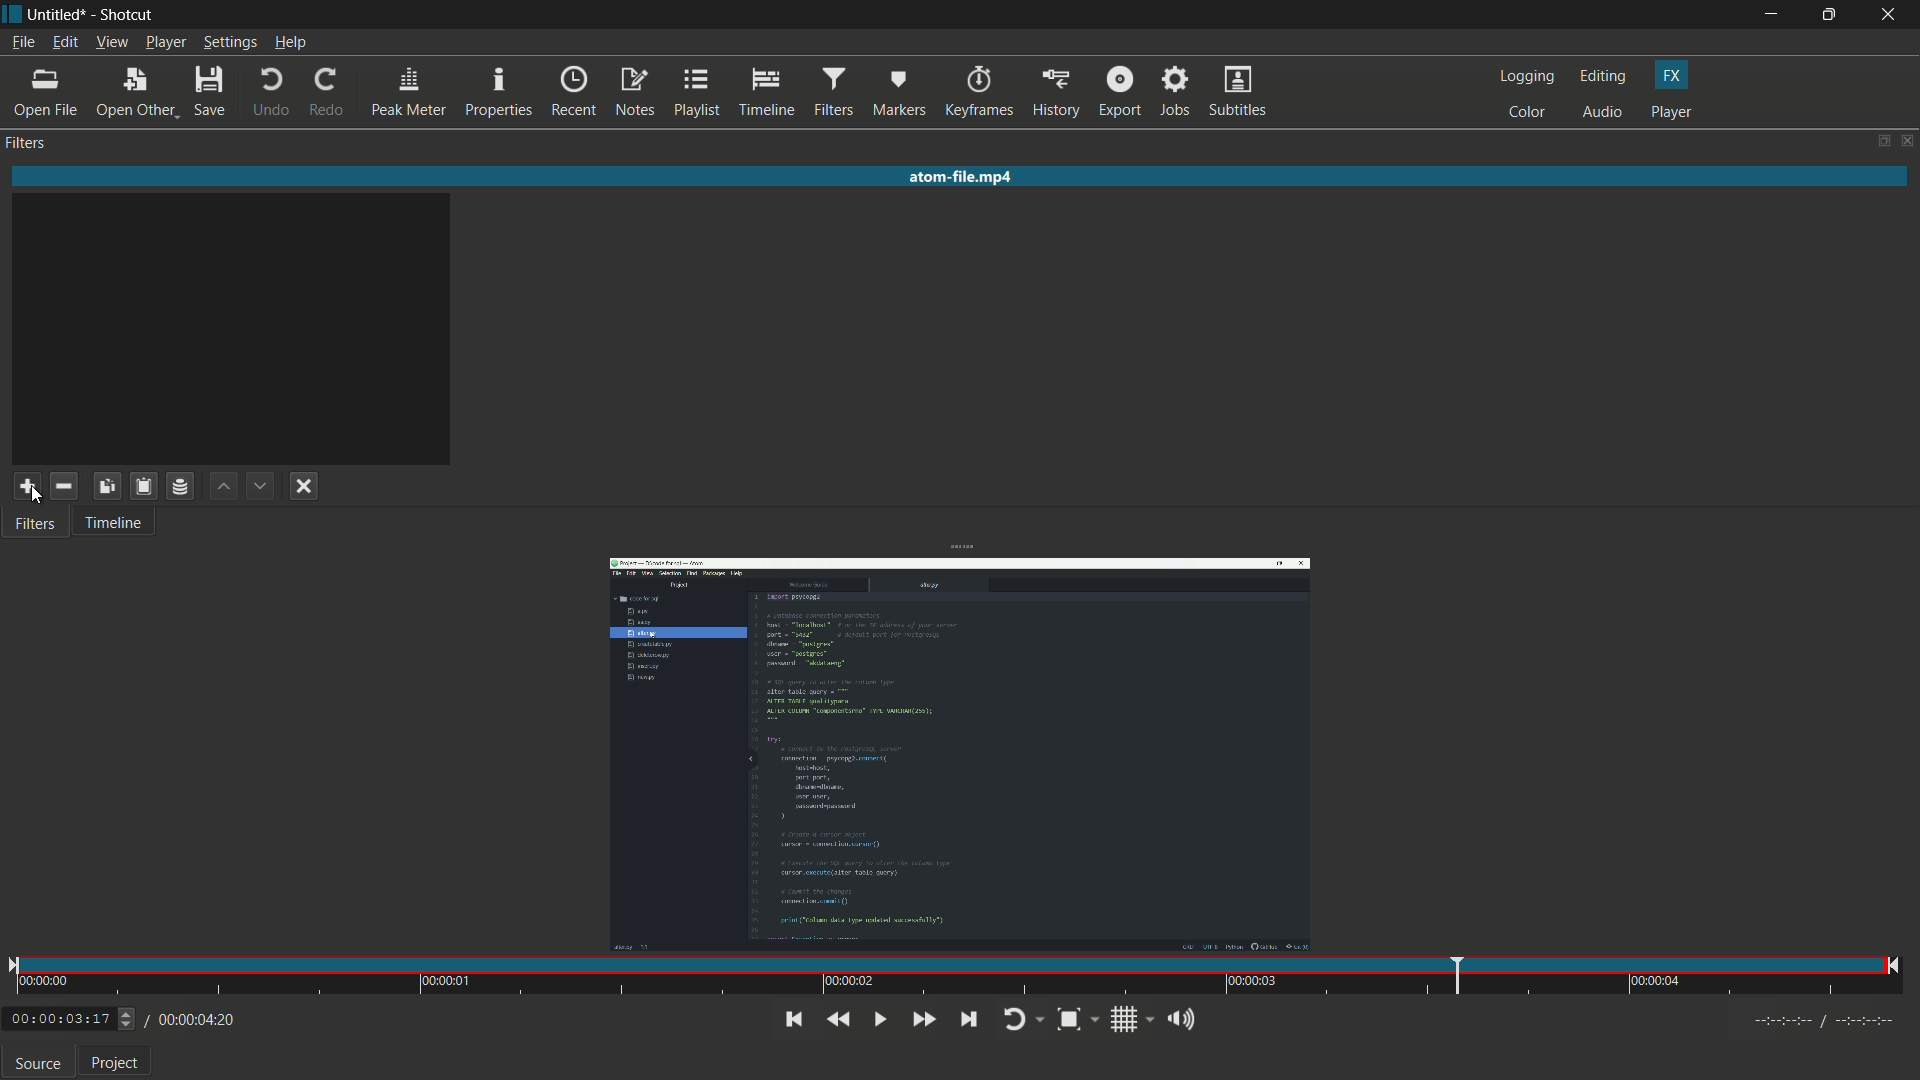 Image resolution: width=1920 pixels, height=1080 pixels. Describe the element at coordinates (118, 525) in the screenshot. I see `timeline` at that location.